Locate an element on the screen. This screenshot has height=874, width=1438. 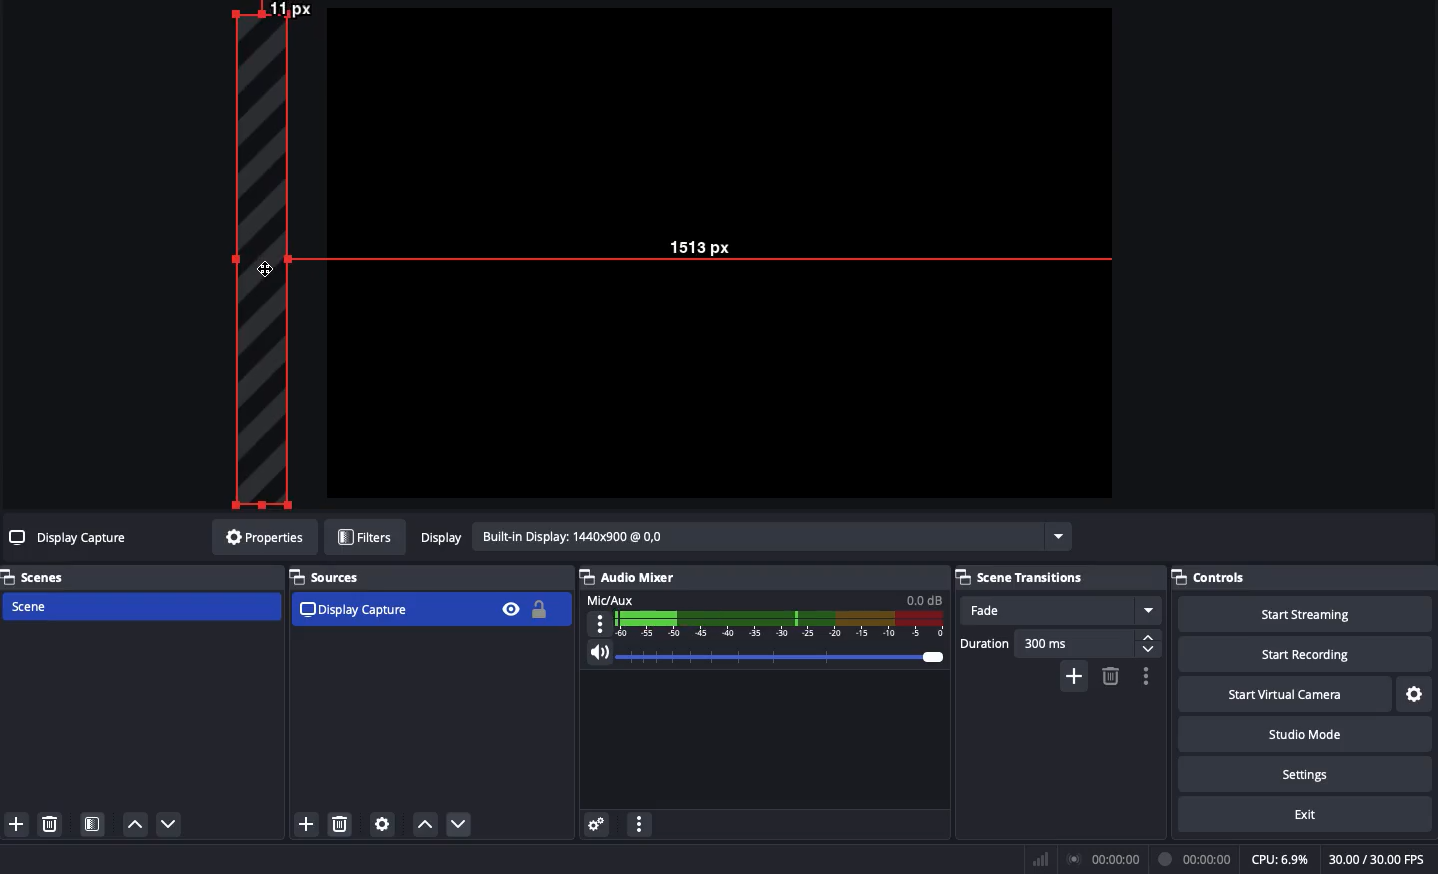
Options is located at coordinates (1143, 676).